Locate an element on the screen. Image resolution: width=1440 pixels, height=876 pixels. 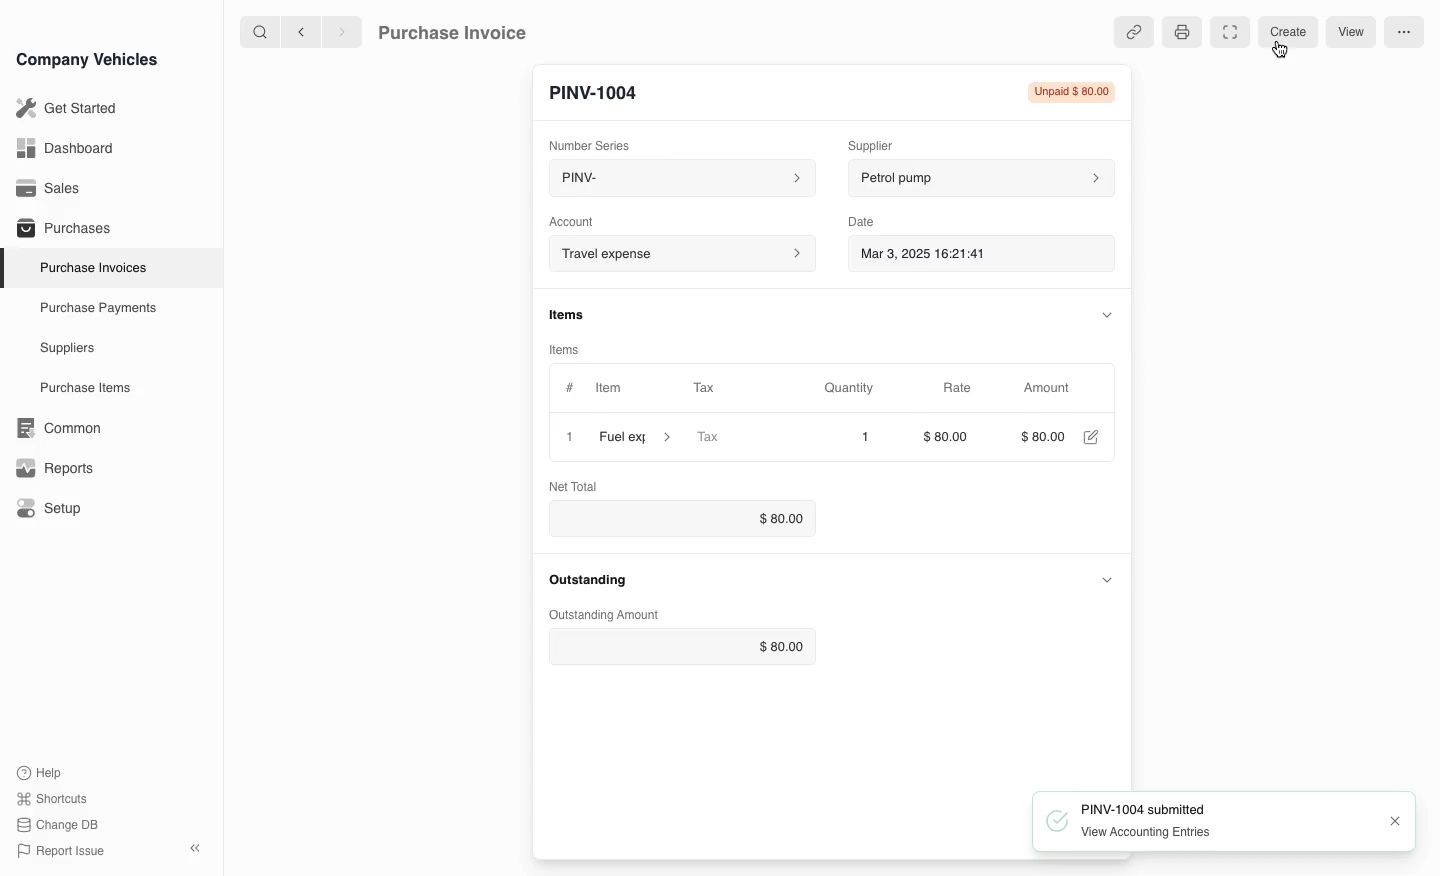
Mar 3, 2025 16:21:41 is located at coordinates (962, 255).